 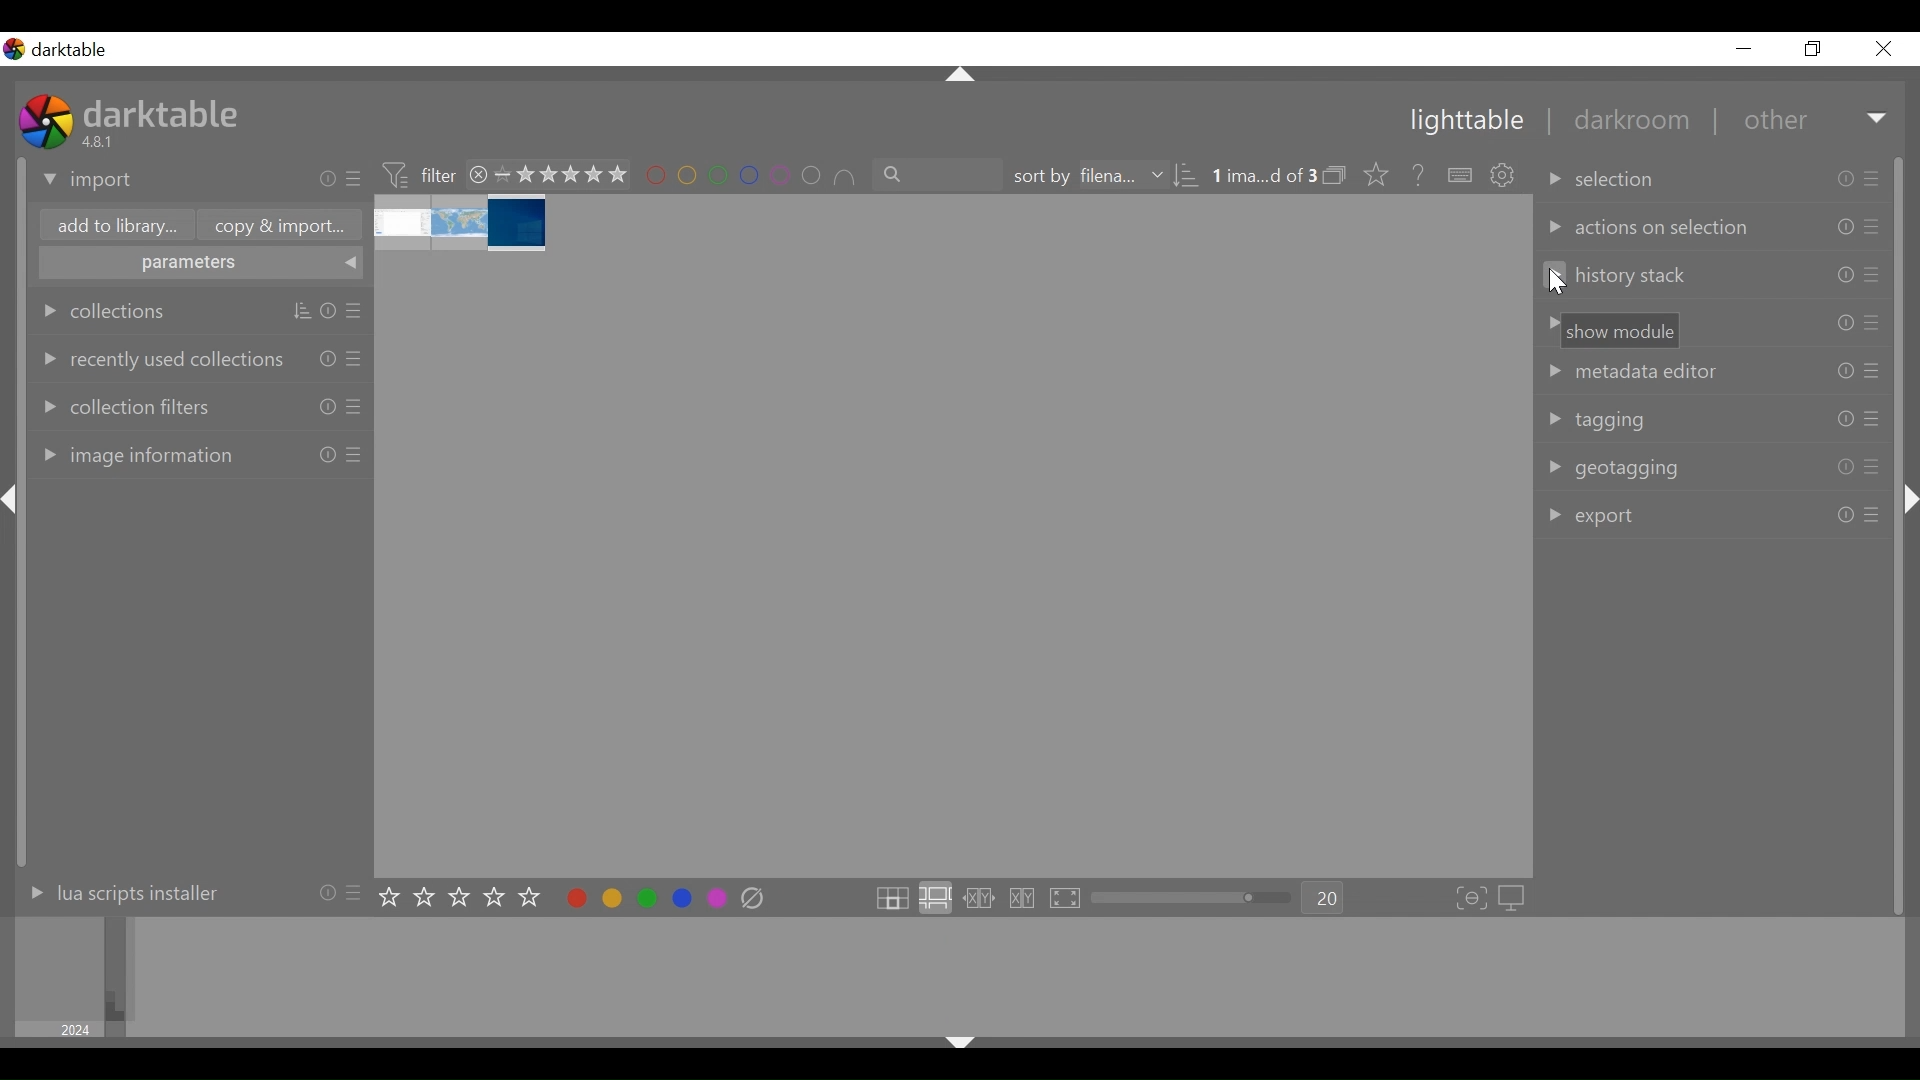 What do you see at coordinates (1465, 122) in the screenshot?
I see `lighttable` at bounding box center [1465, 122].